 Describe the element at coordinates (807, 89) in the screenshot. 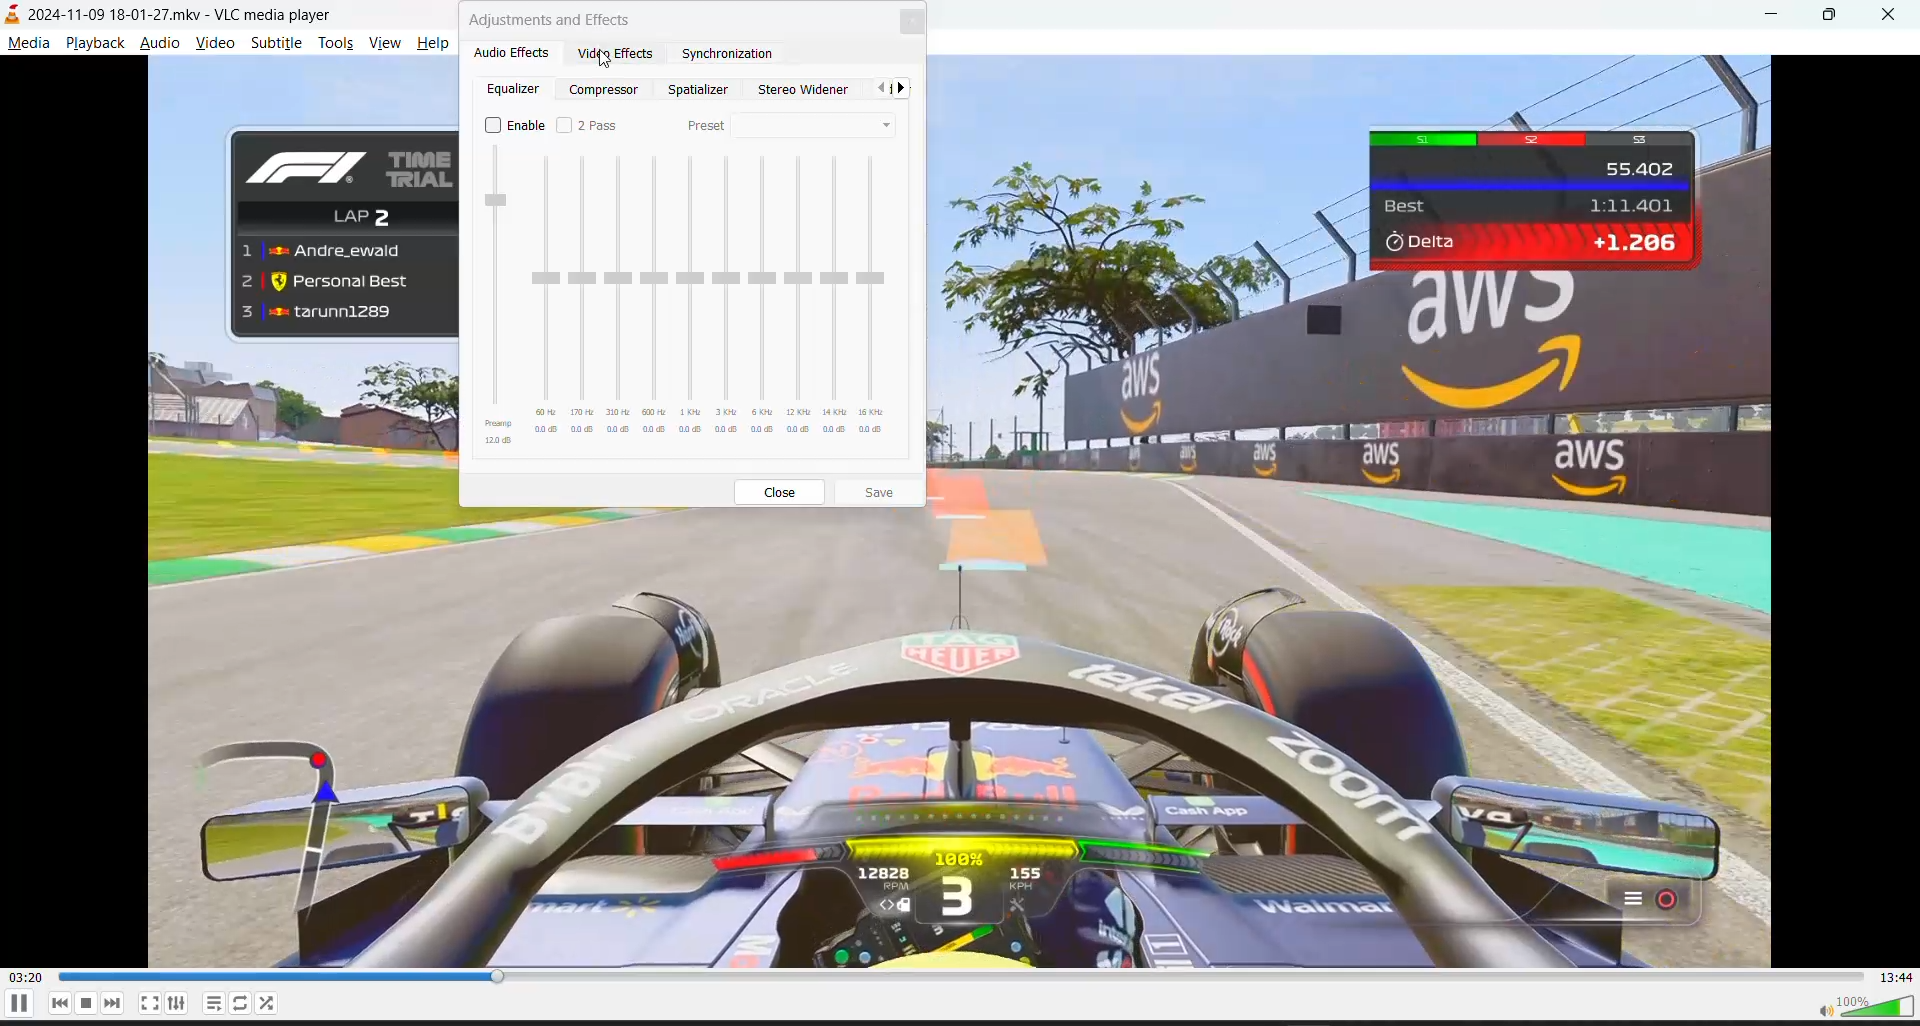

I see `stereo widener` at that location.